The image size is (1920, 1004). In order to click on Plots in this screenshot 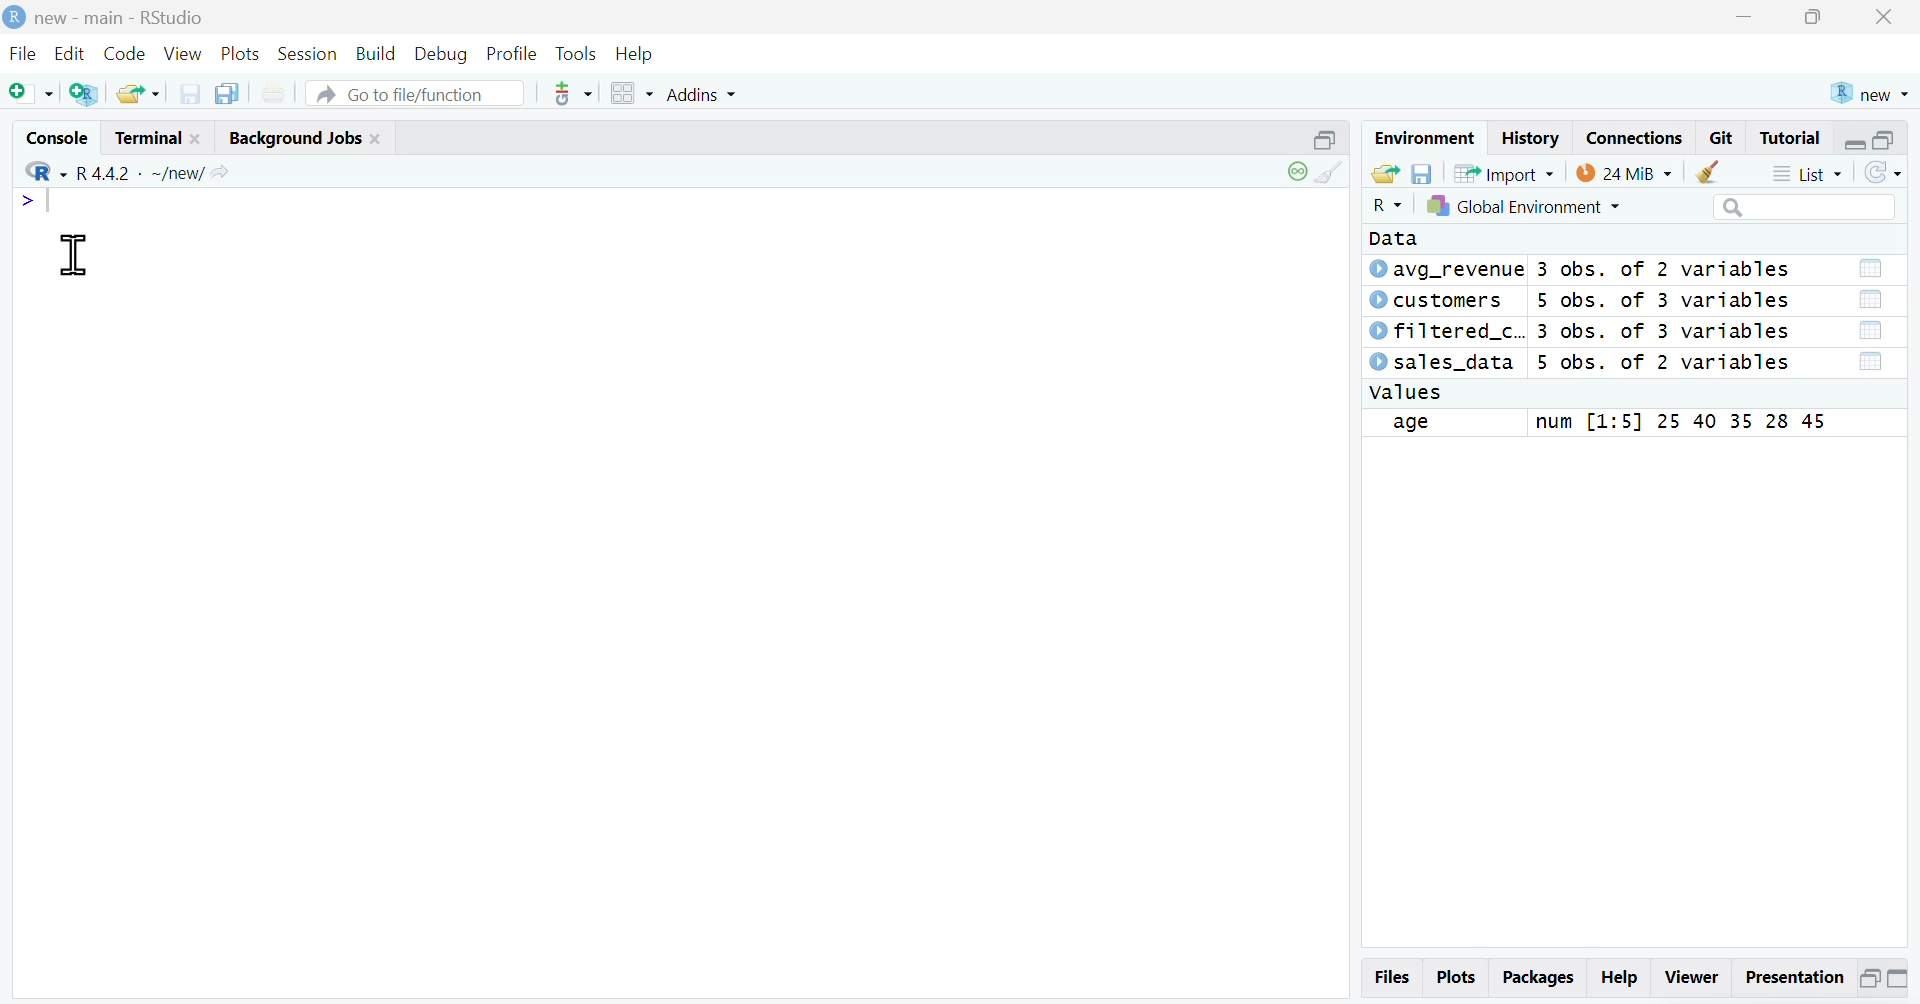, I will do `click(1456, 978)`.